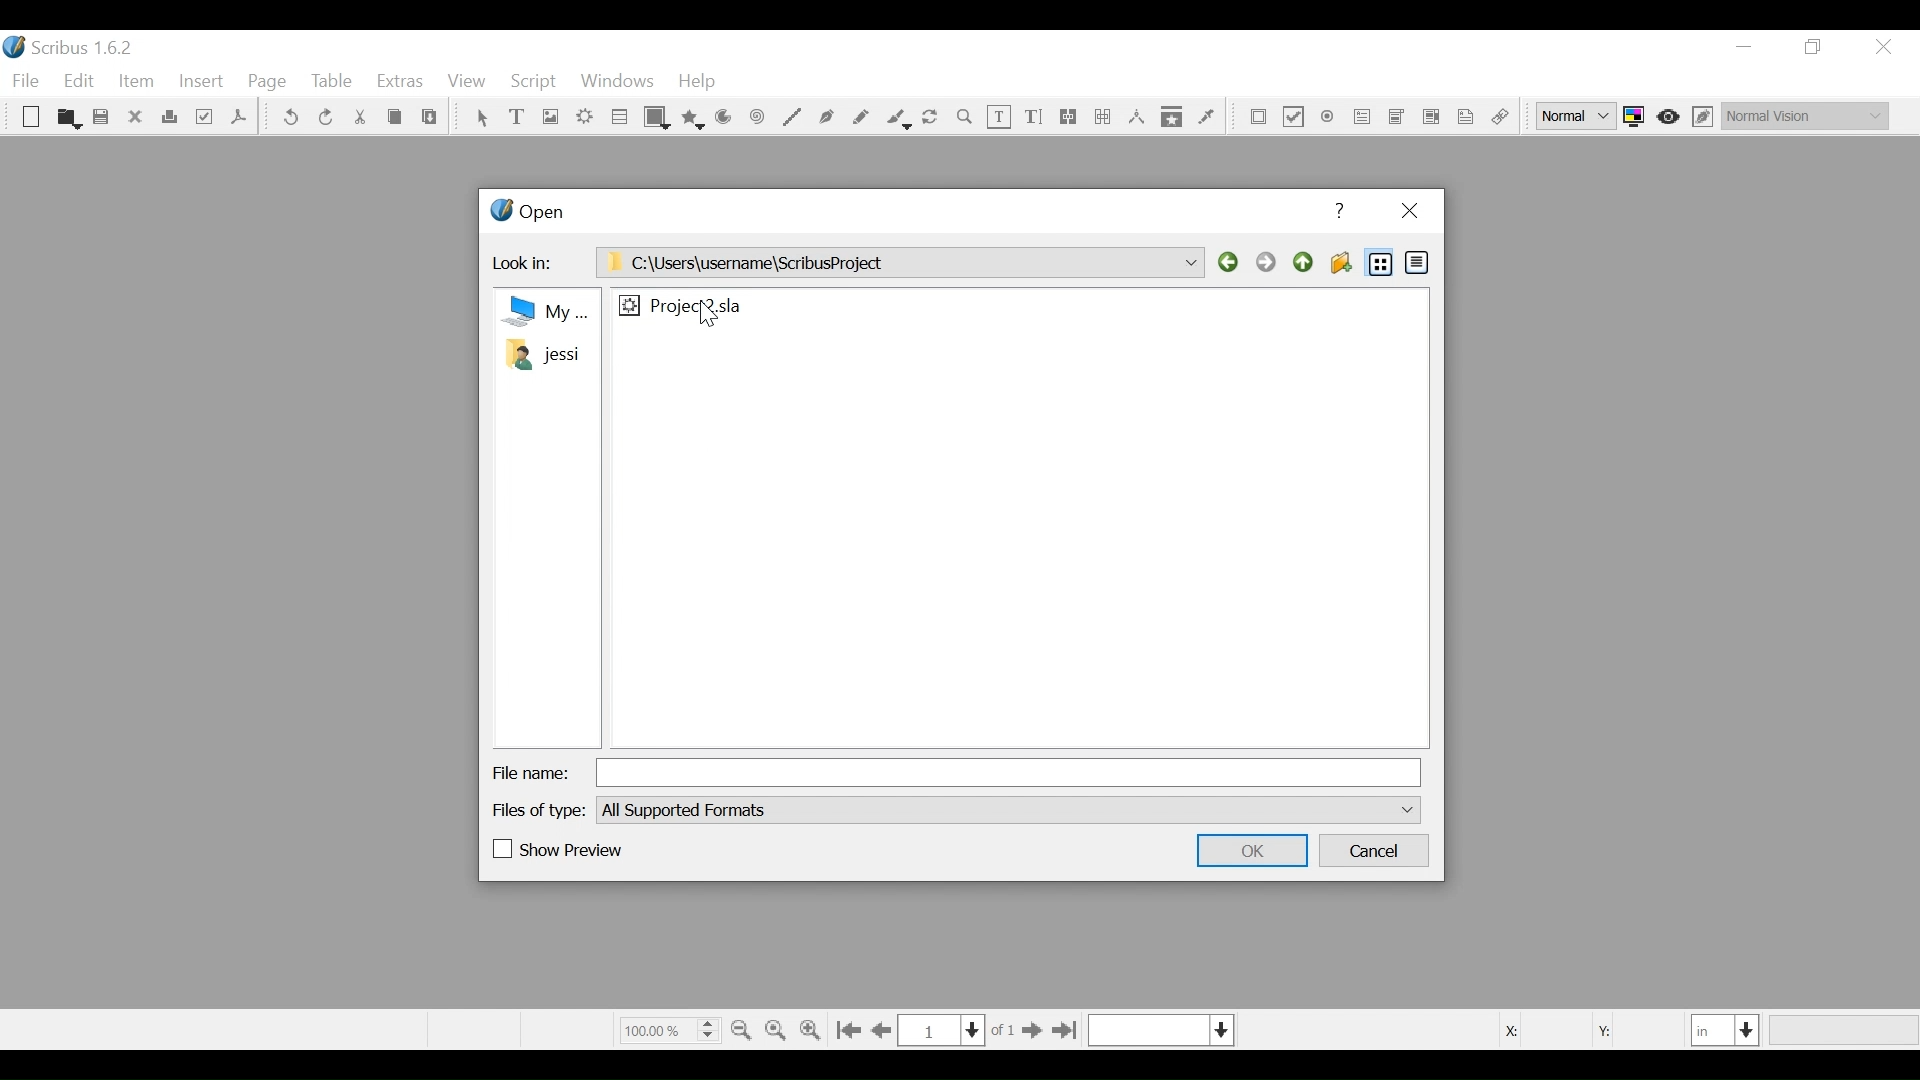 This screenshot has width=1920, height=1080. Describe the element at coordinates (74, 50) in the screenshot. I see `Scribus Desktop Icon` at that location.